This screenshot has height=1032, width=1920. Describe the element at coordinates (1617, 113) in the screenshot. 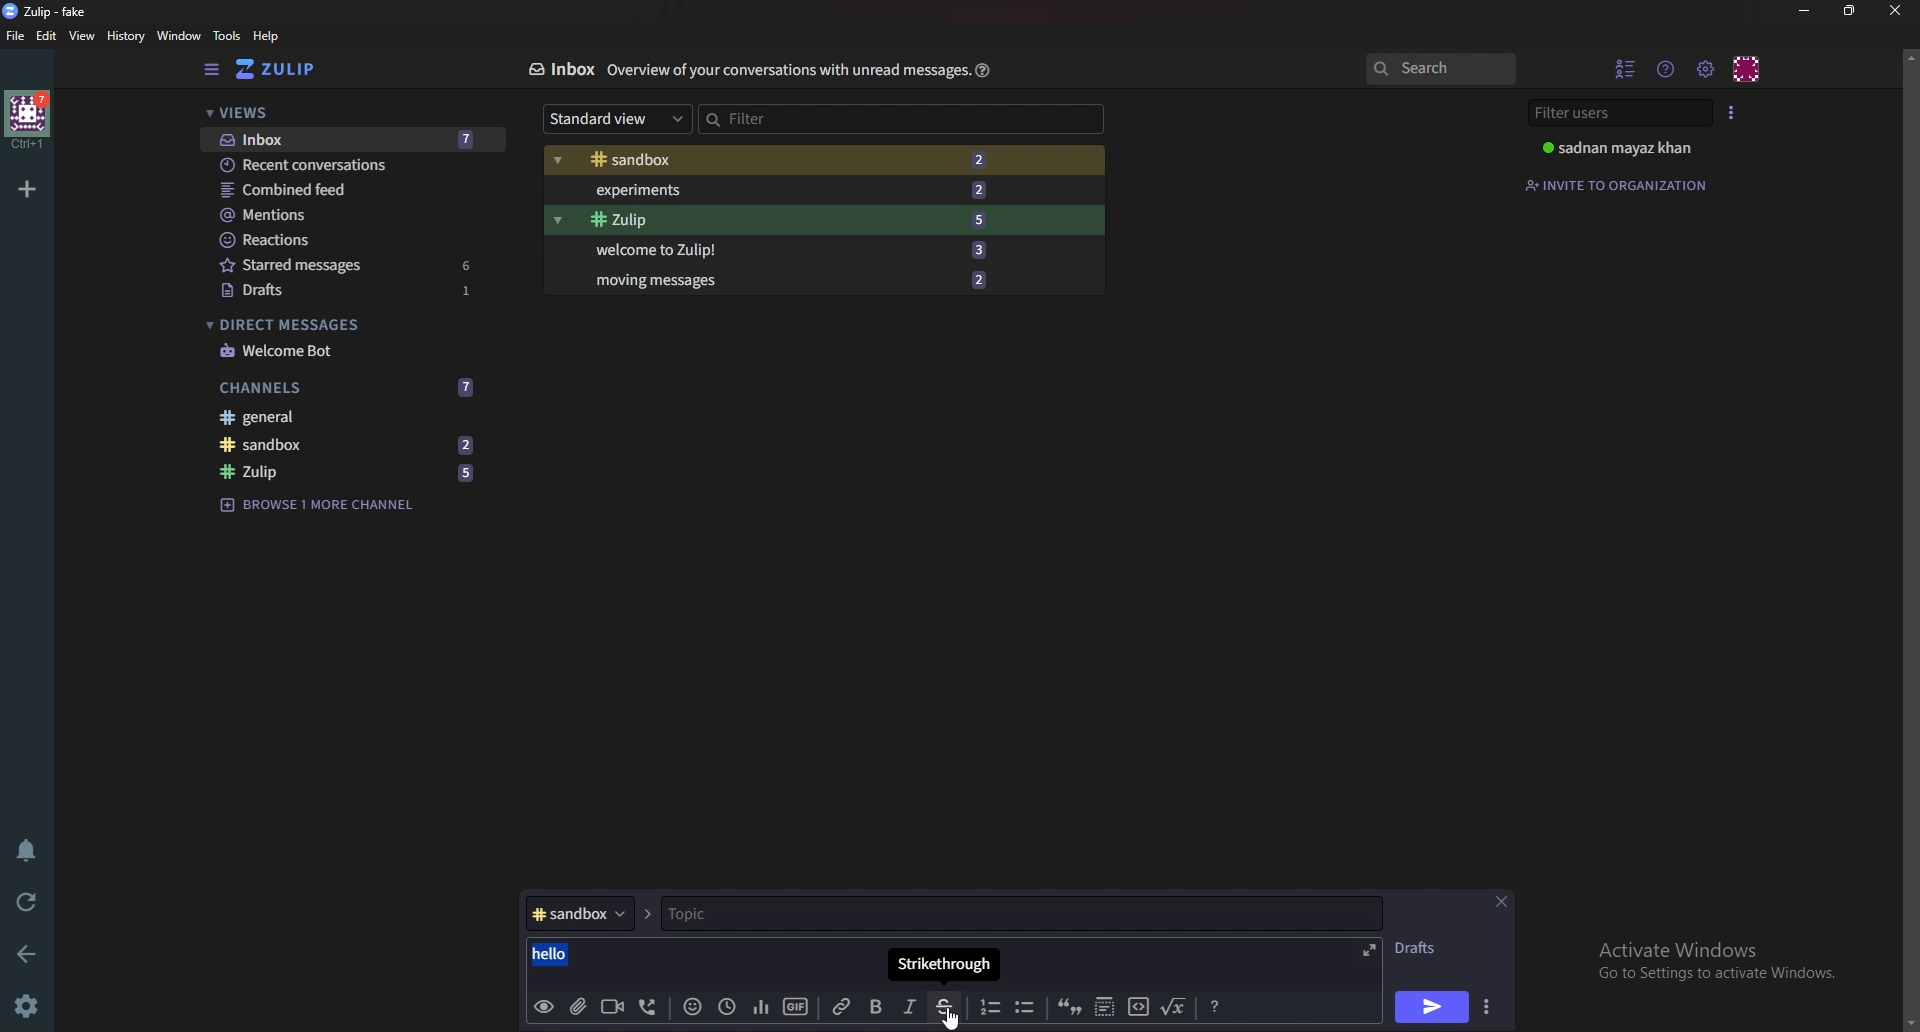

I see `Filter users` at that location.